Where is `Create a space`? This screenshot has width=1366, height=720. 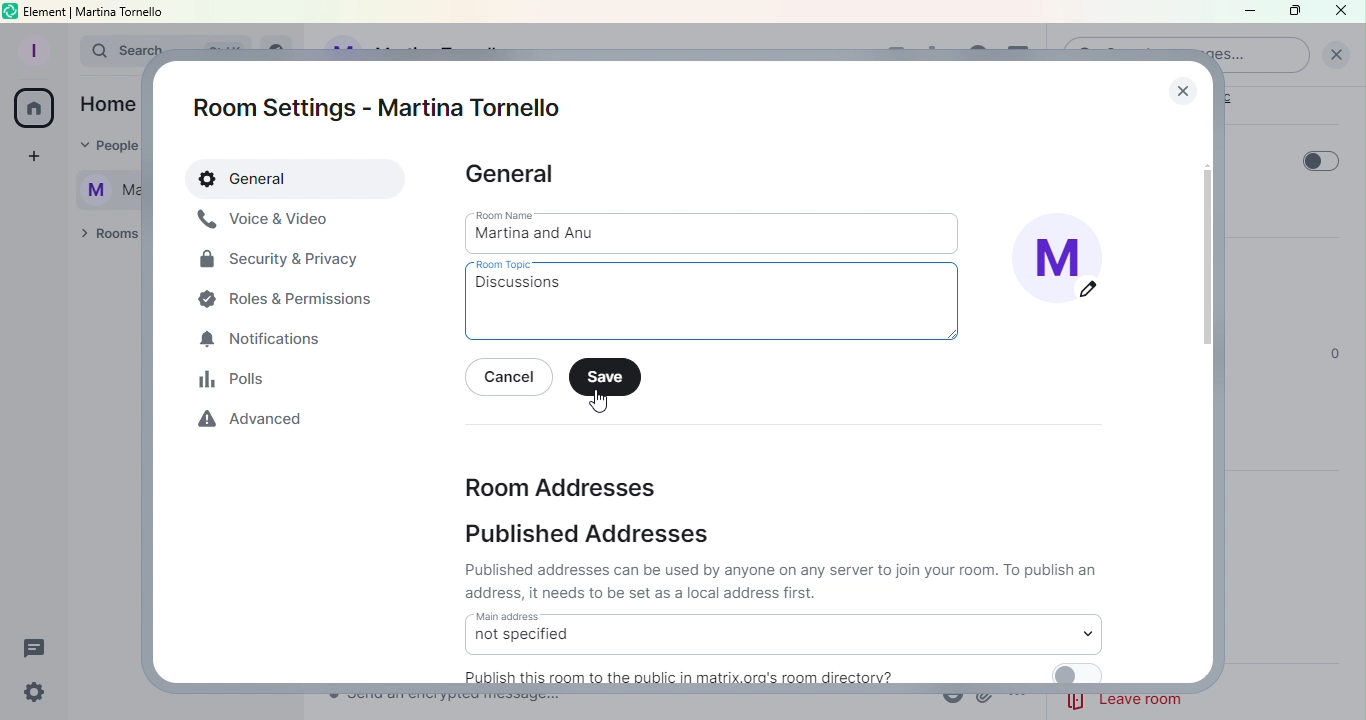
Create a space is located at coordinates (31, 159).